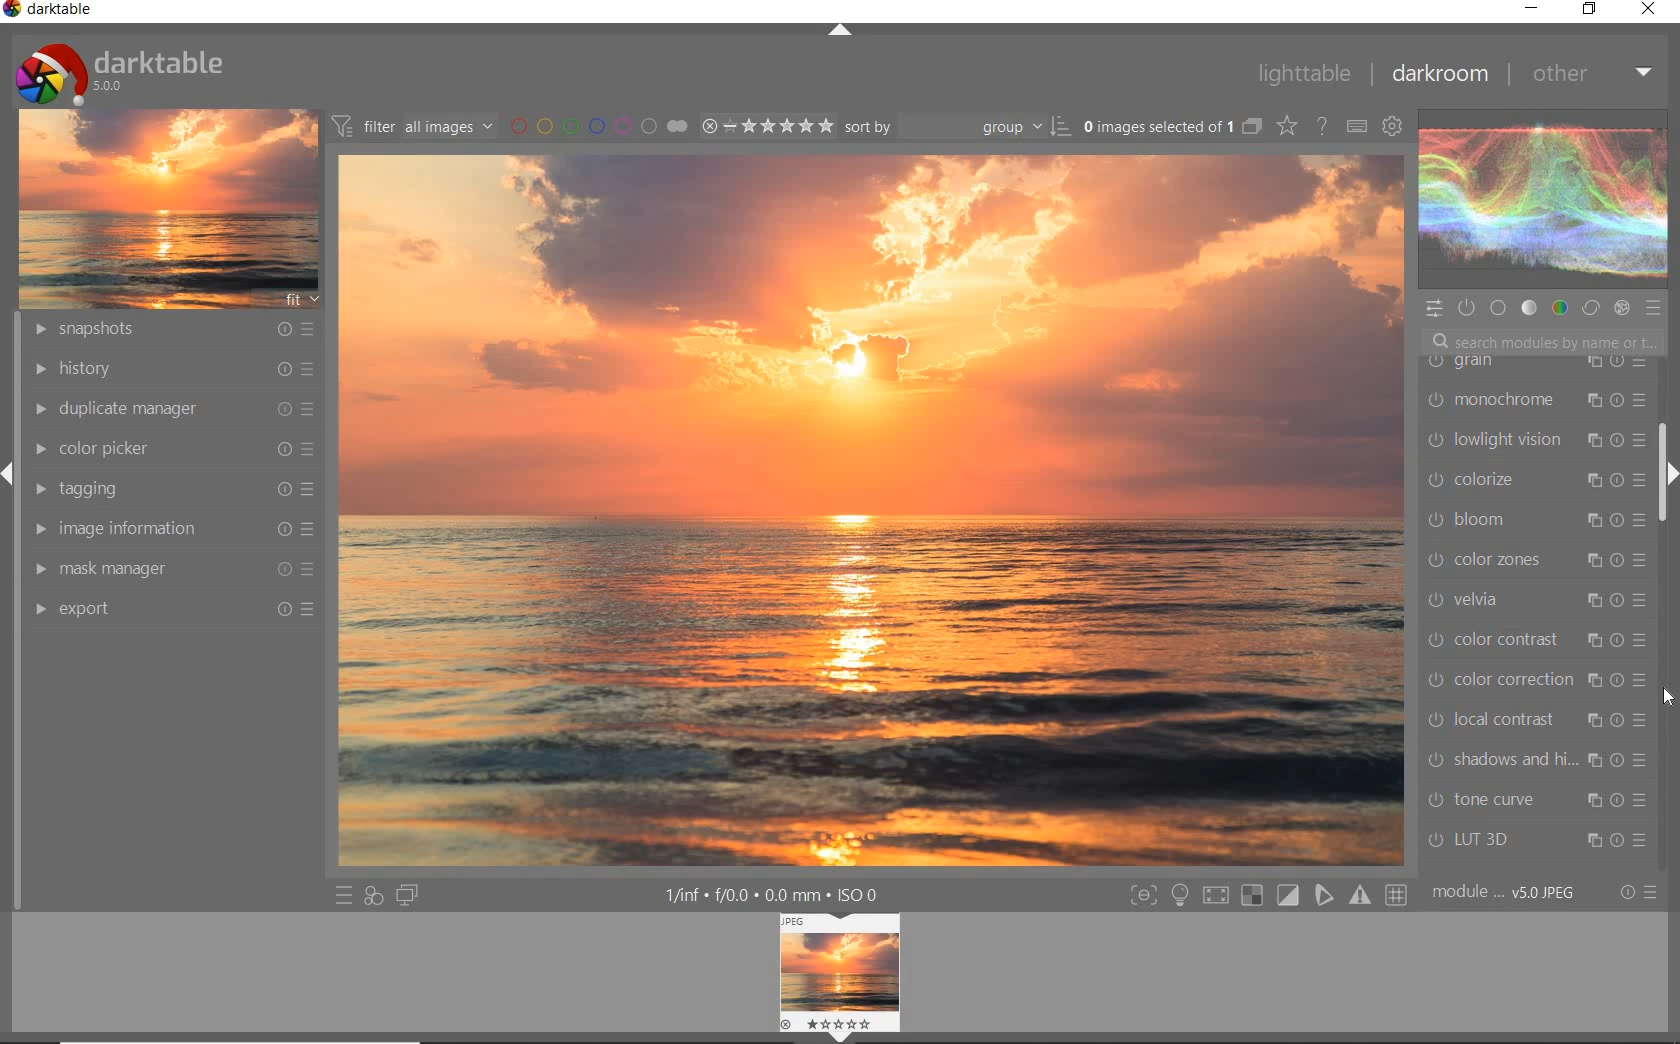 The height and width of the screenshot is (1044, 1680). Describe the element at coordinates (341, 896) in the screenshot. I see `QUICK ACCESS TO PRESET` at that location.